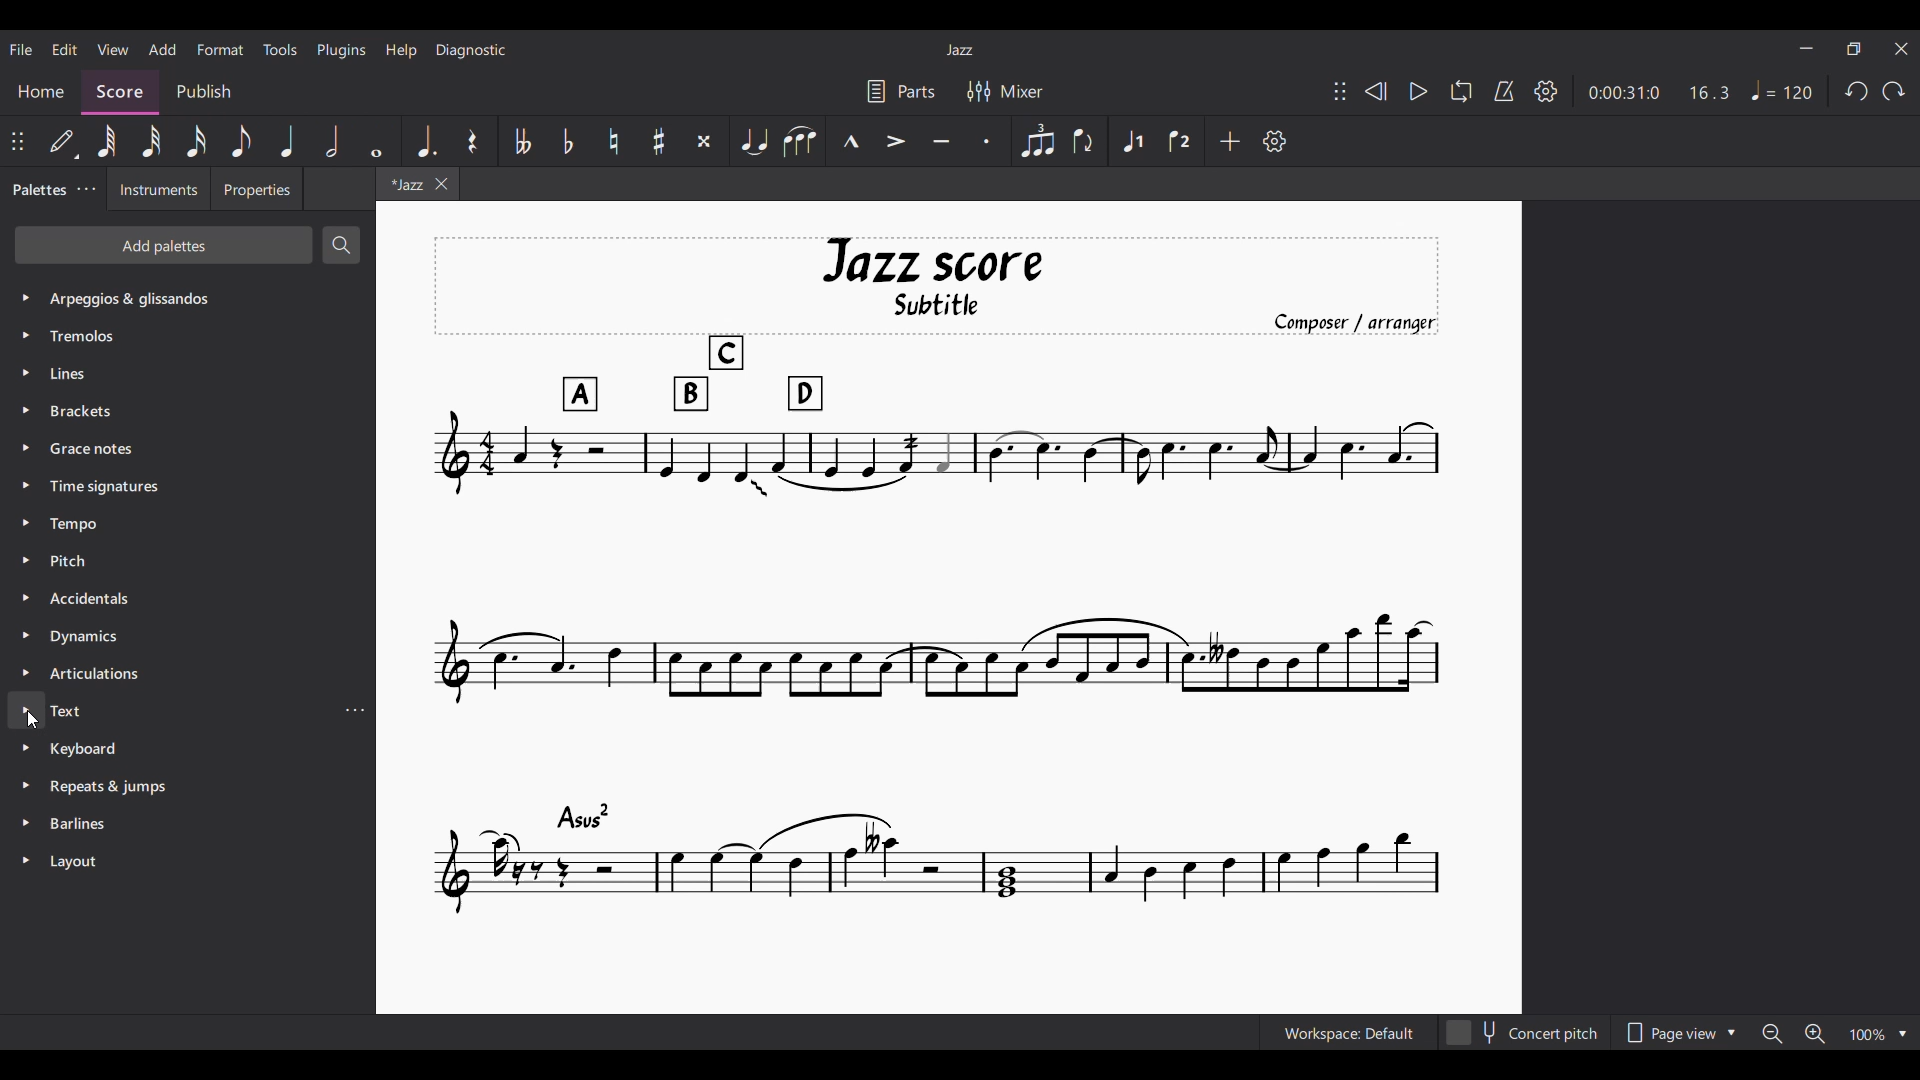 The width and height of the screenshot is (1920, 1080). I want to click on Edit menu, so click(64, 50).